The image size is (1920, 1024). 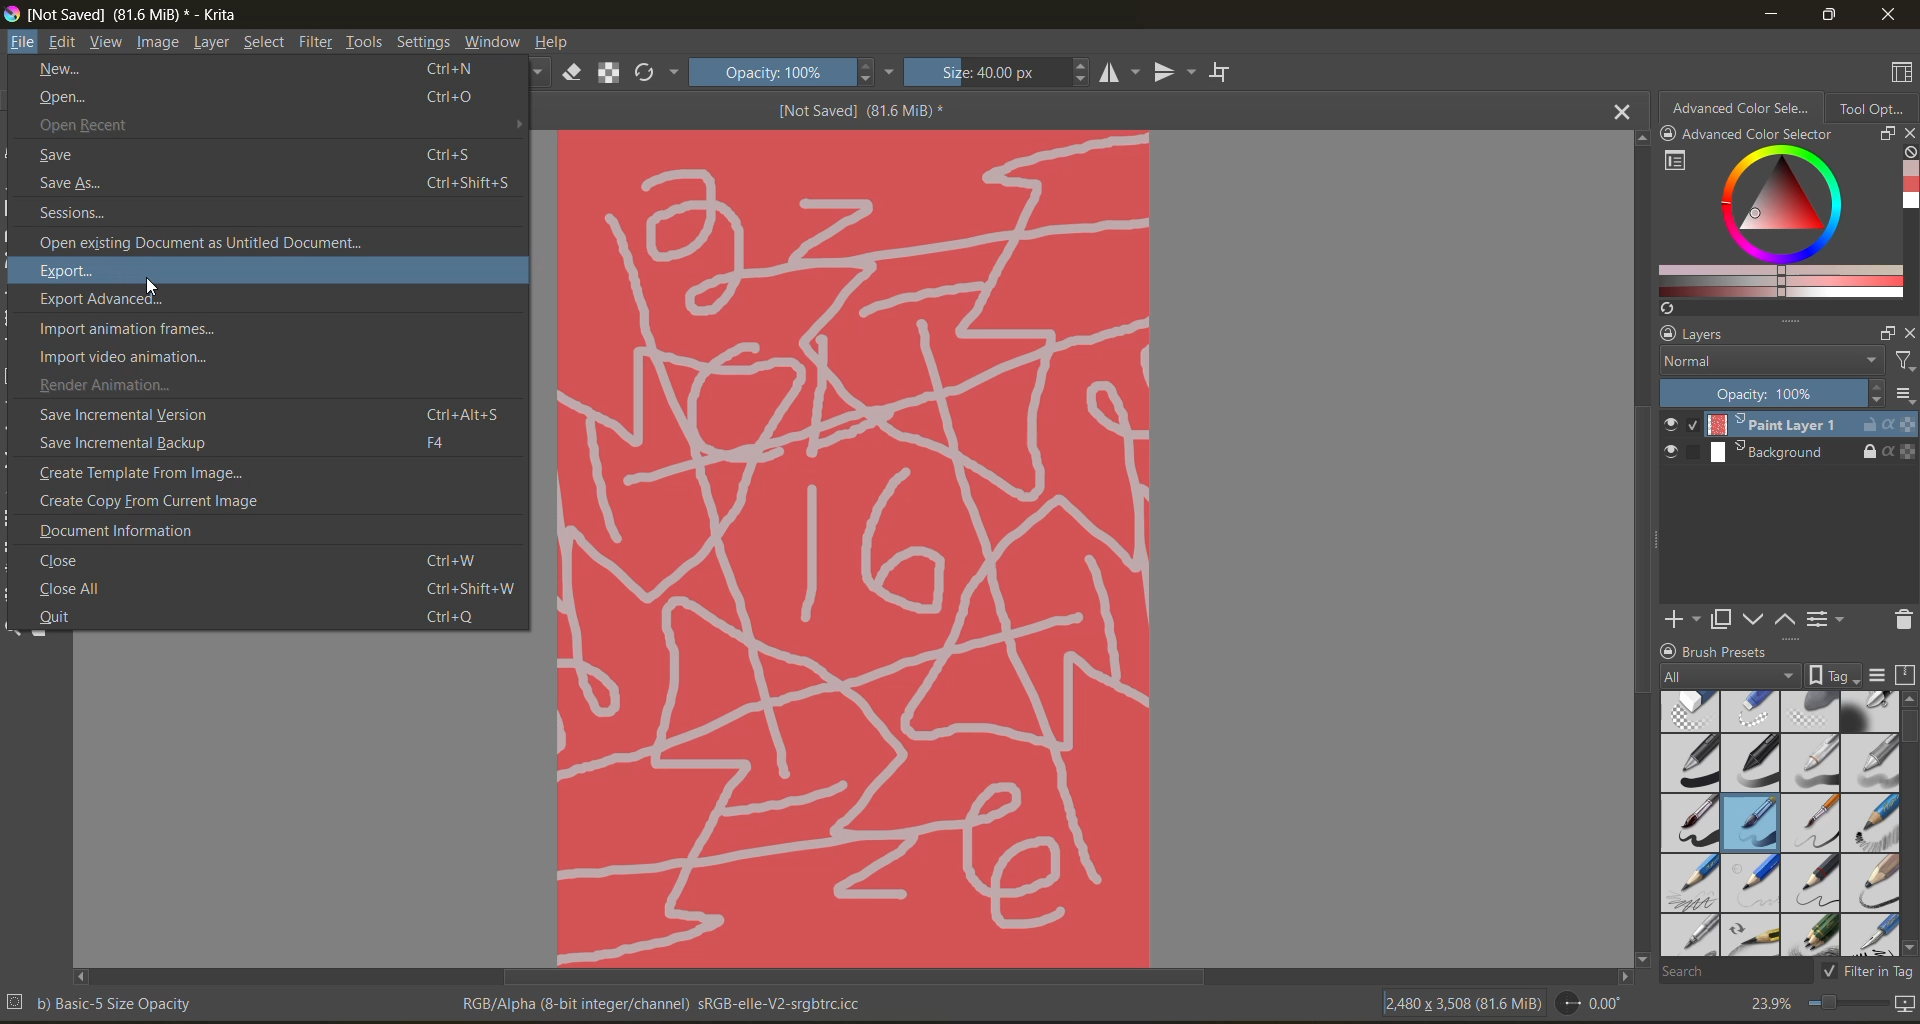 I want to click on create copy from current image, so click(x=157, y=501).